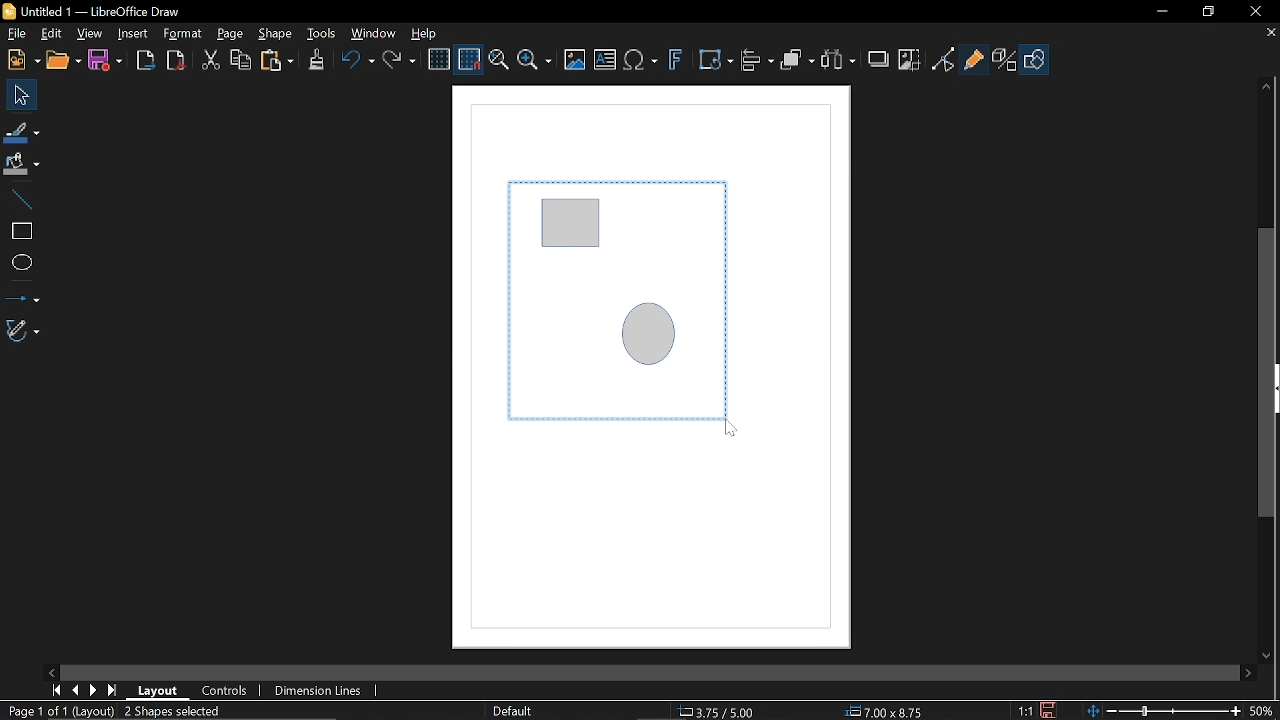  I want to click on Insert image, so click(574, 60).